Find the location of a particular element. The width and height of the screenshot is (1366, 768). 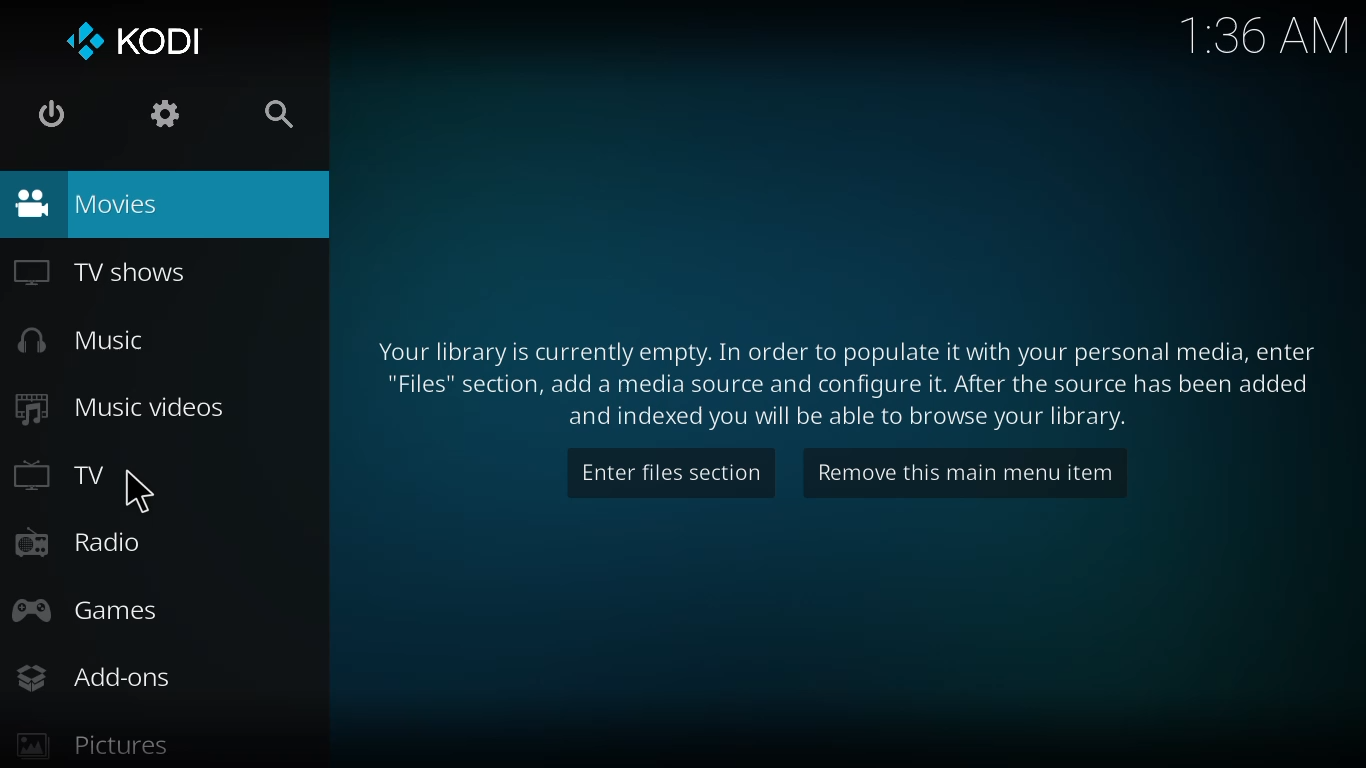

games is located at coordinates (86, 613).